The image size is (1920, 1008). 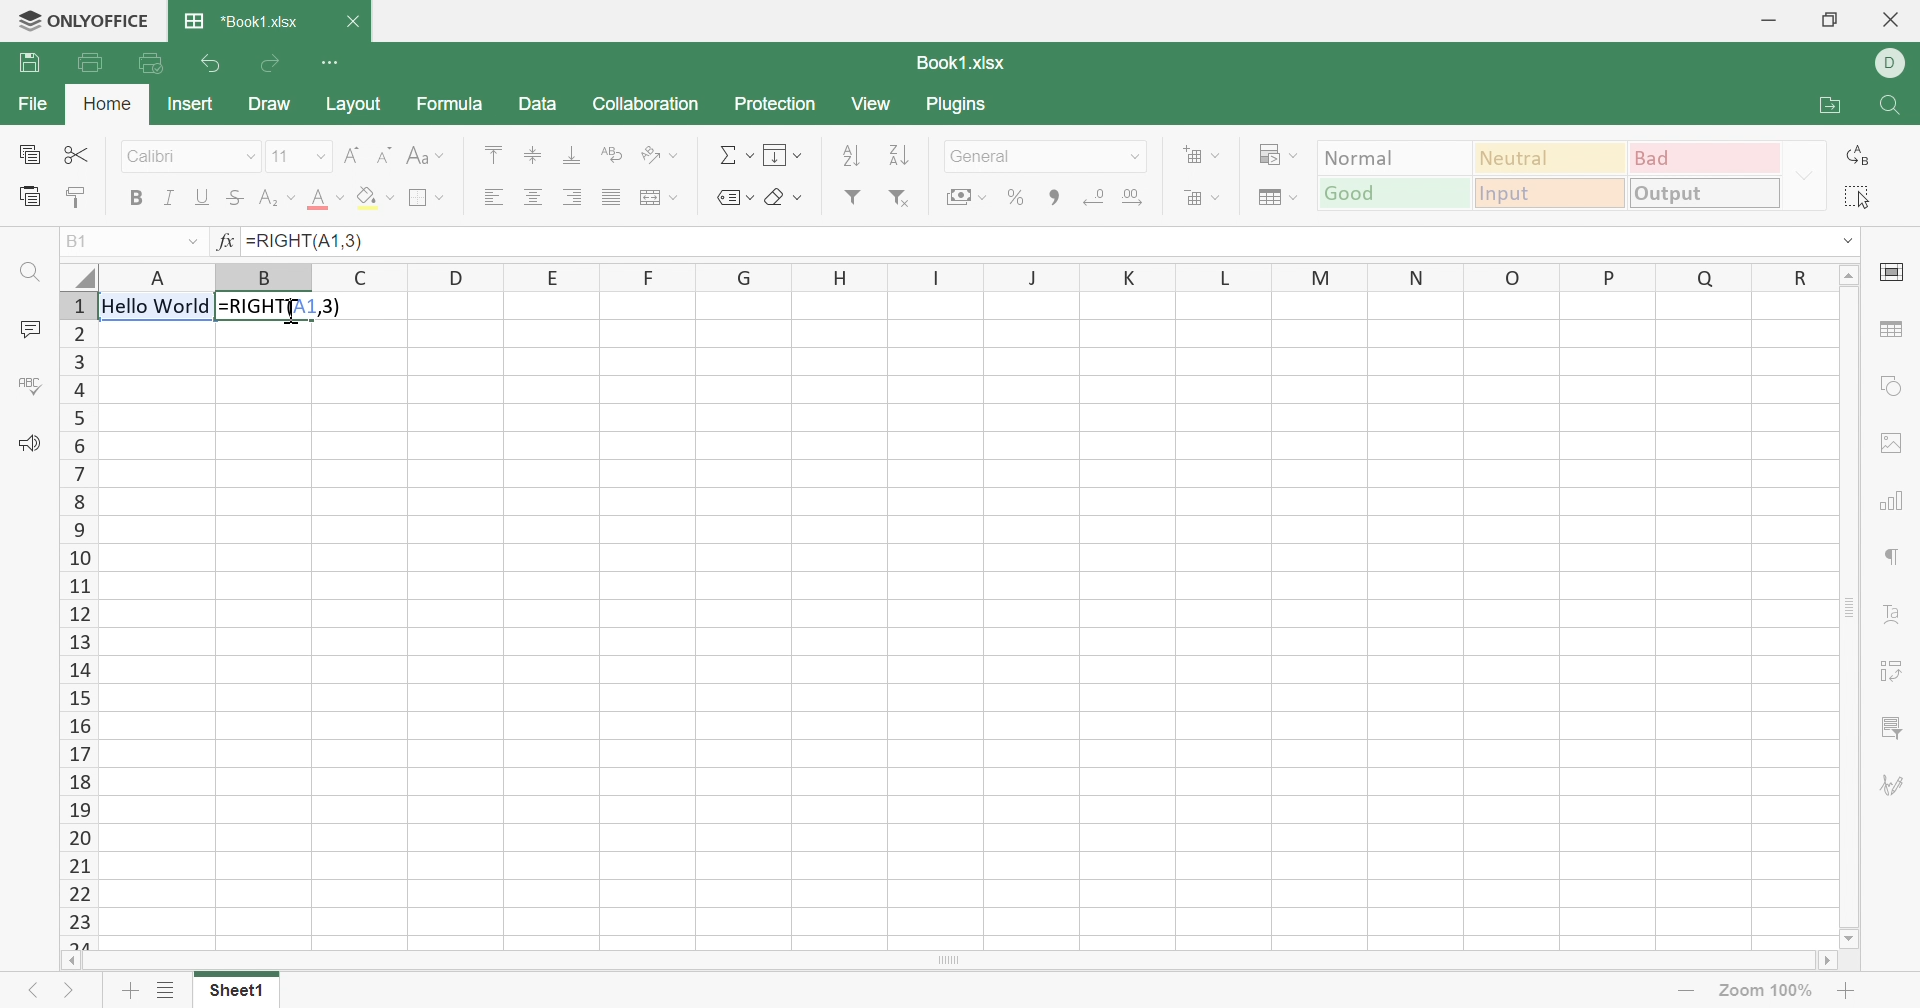 What do you see at coordinates (277, 199) in the screenshot?
I see `Subscript` at bounding box center [277, 199].